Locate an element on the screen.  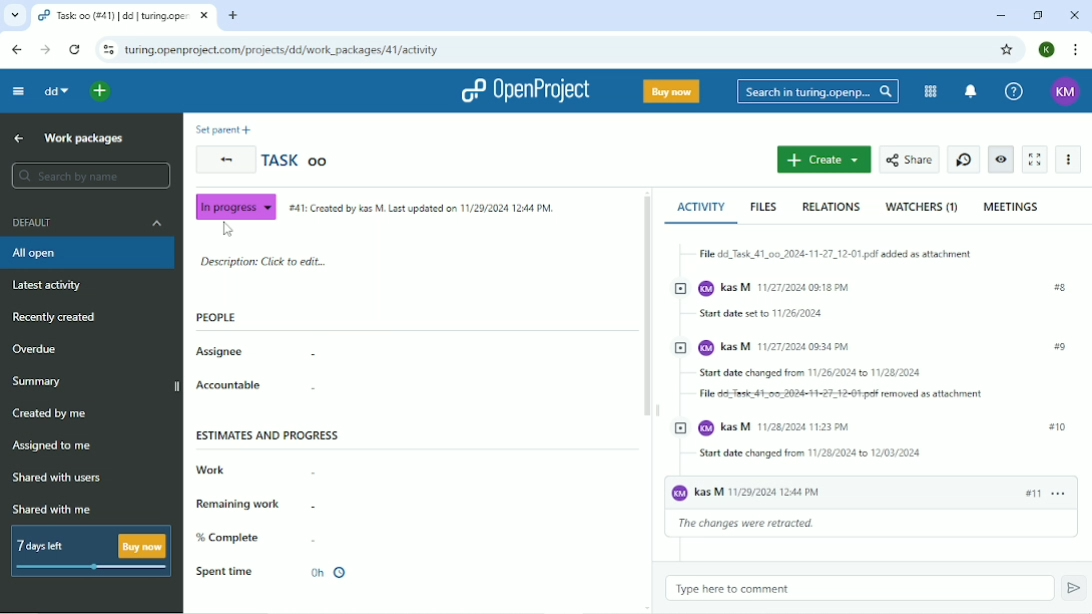
Type here to comment is located at coordinates (859, 588).